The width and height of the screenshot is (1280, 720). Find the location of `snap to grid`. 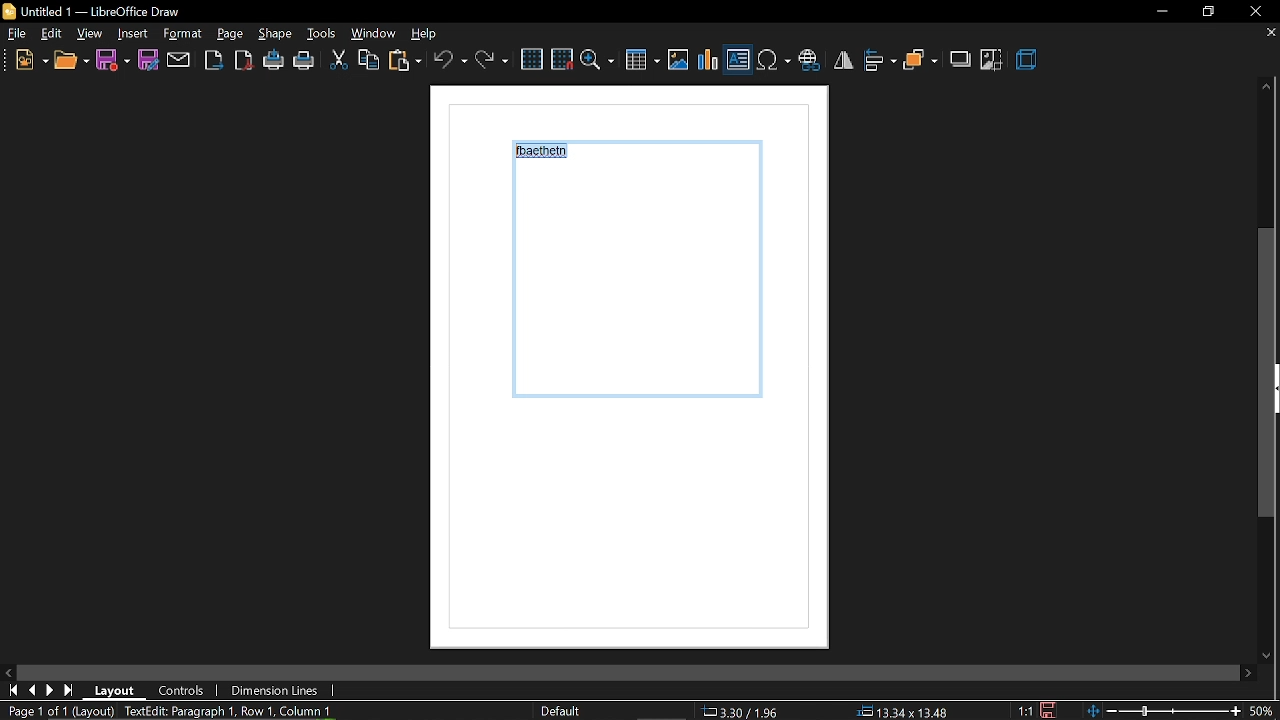

snap to grid is located at coordinates (562, 58).